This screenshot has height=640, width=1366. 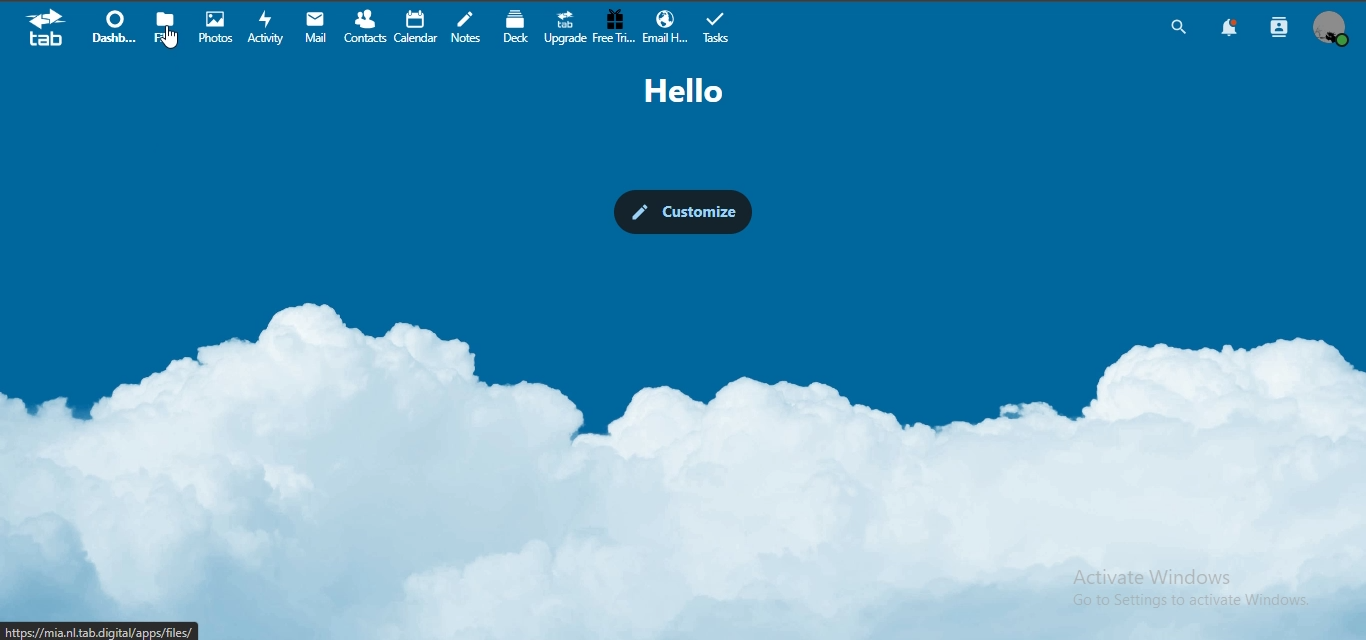 I want to click on search contacts, so click(x=1276, y=29).